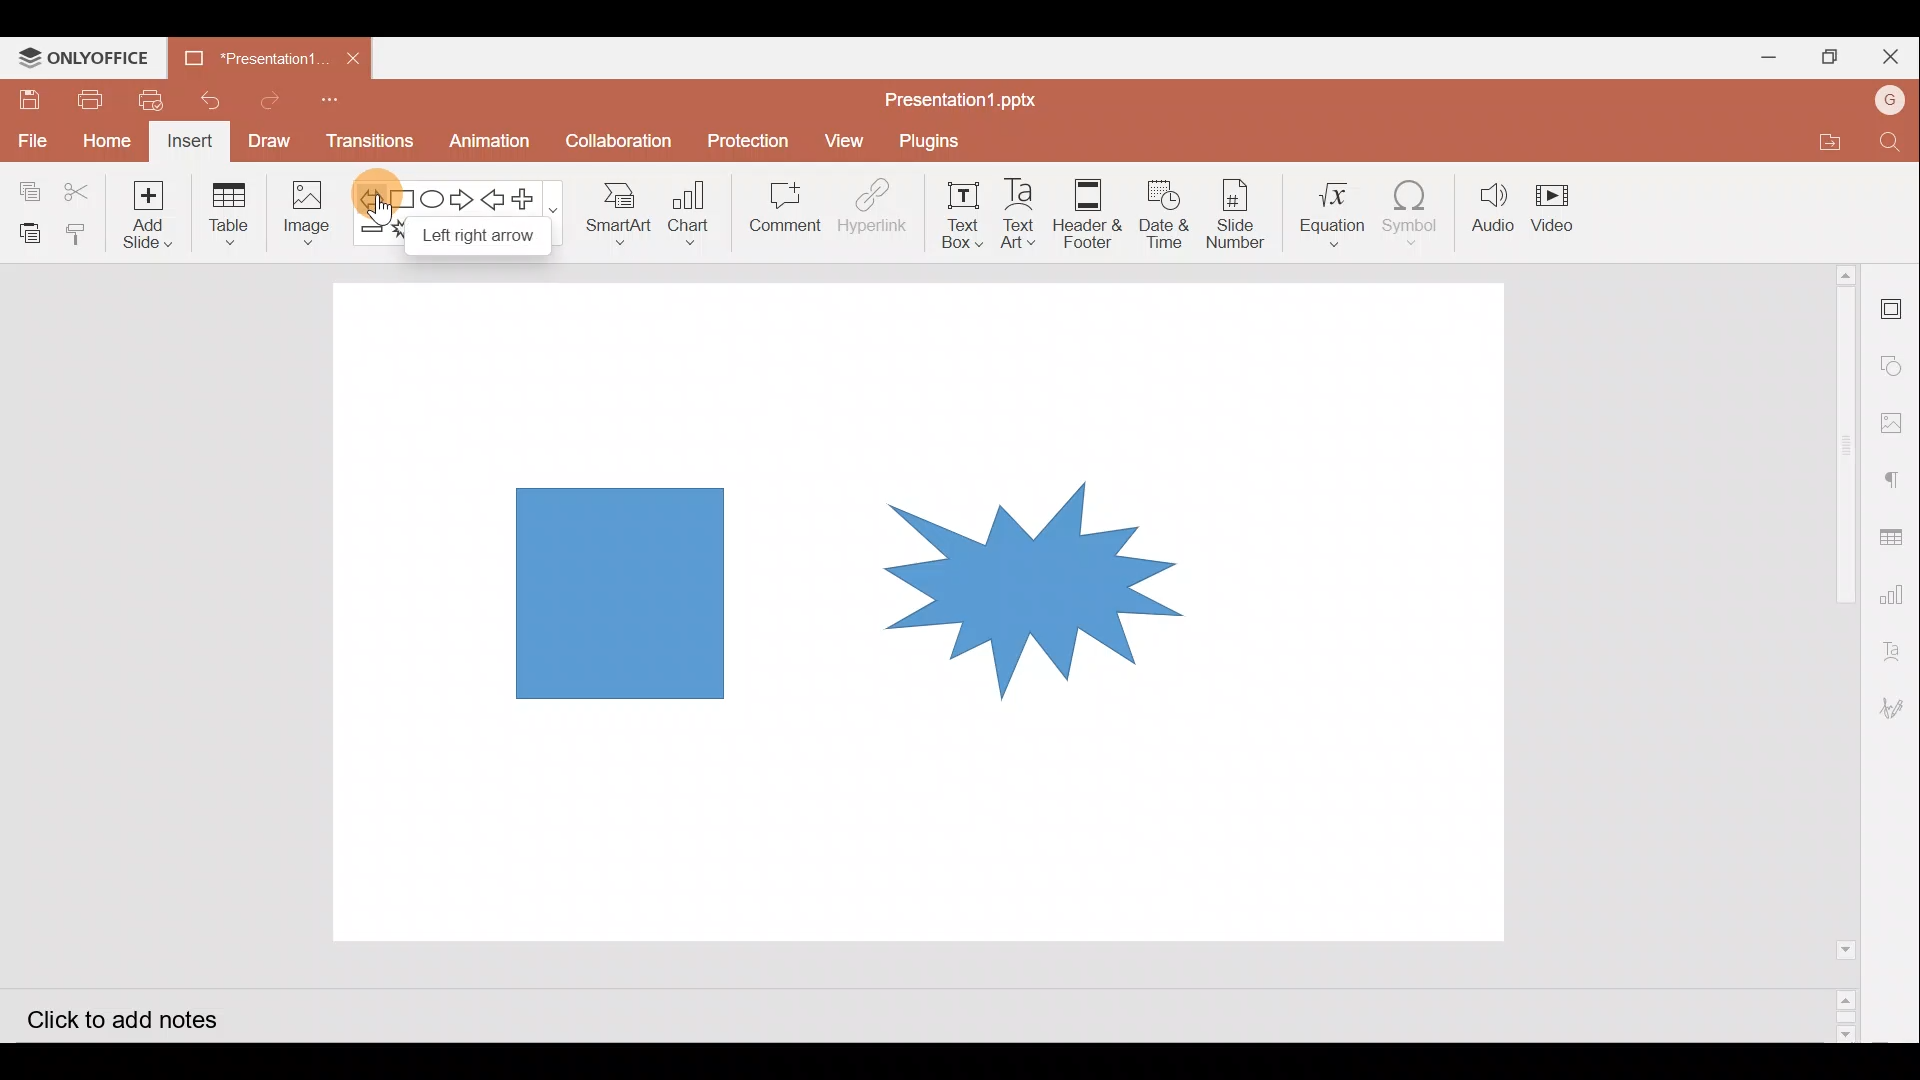 This screenshot has height=1080, width=1920. What do you see at coordinates (1892, 302) in the screenshot?
I see `Slide settings` at bounding box center [1892, 302].